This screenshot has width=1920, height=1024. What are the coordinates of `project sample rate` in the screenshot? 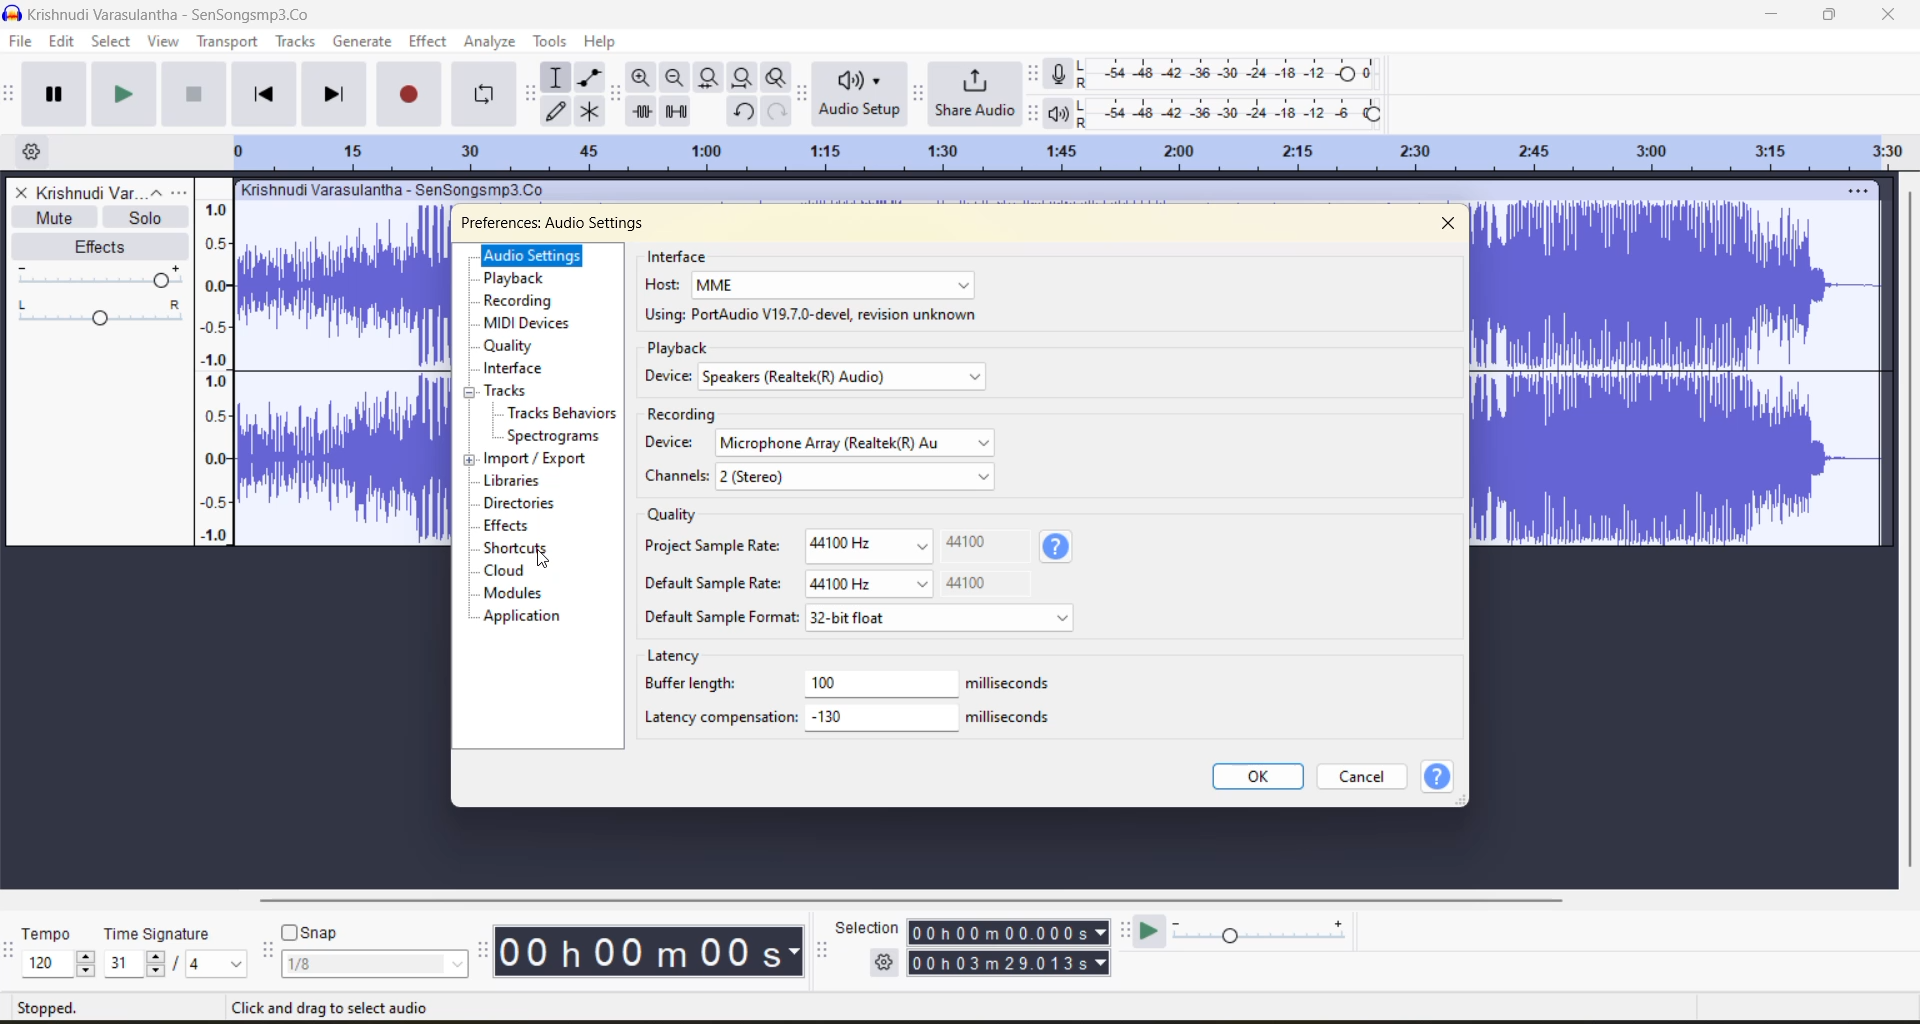 It's located at (811, 541).